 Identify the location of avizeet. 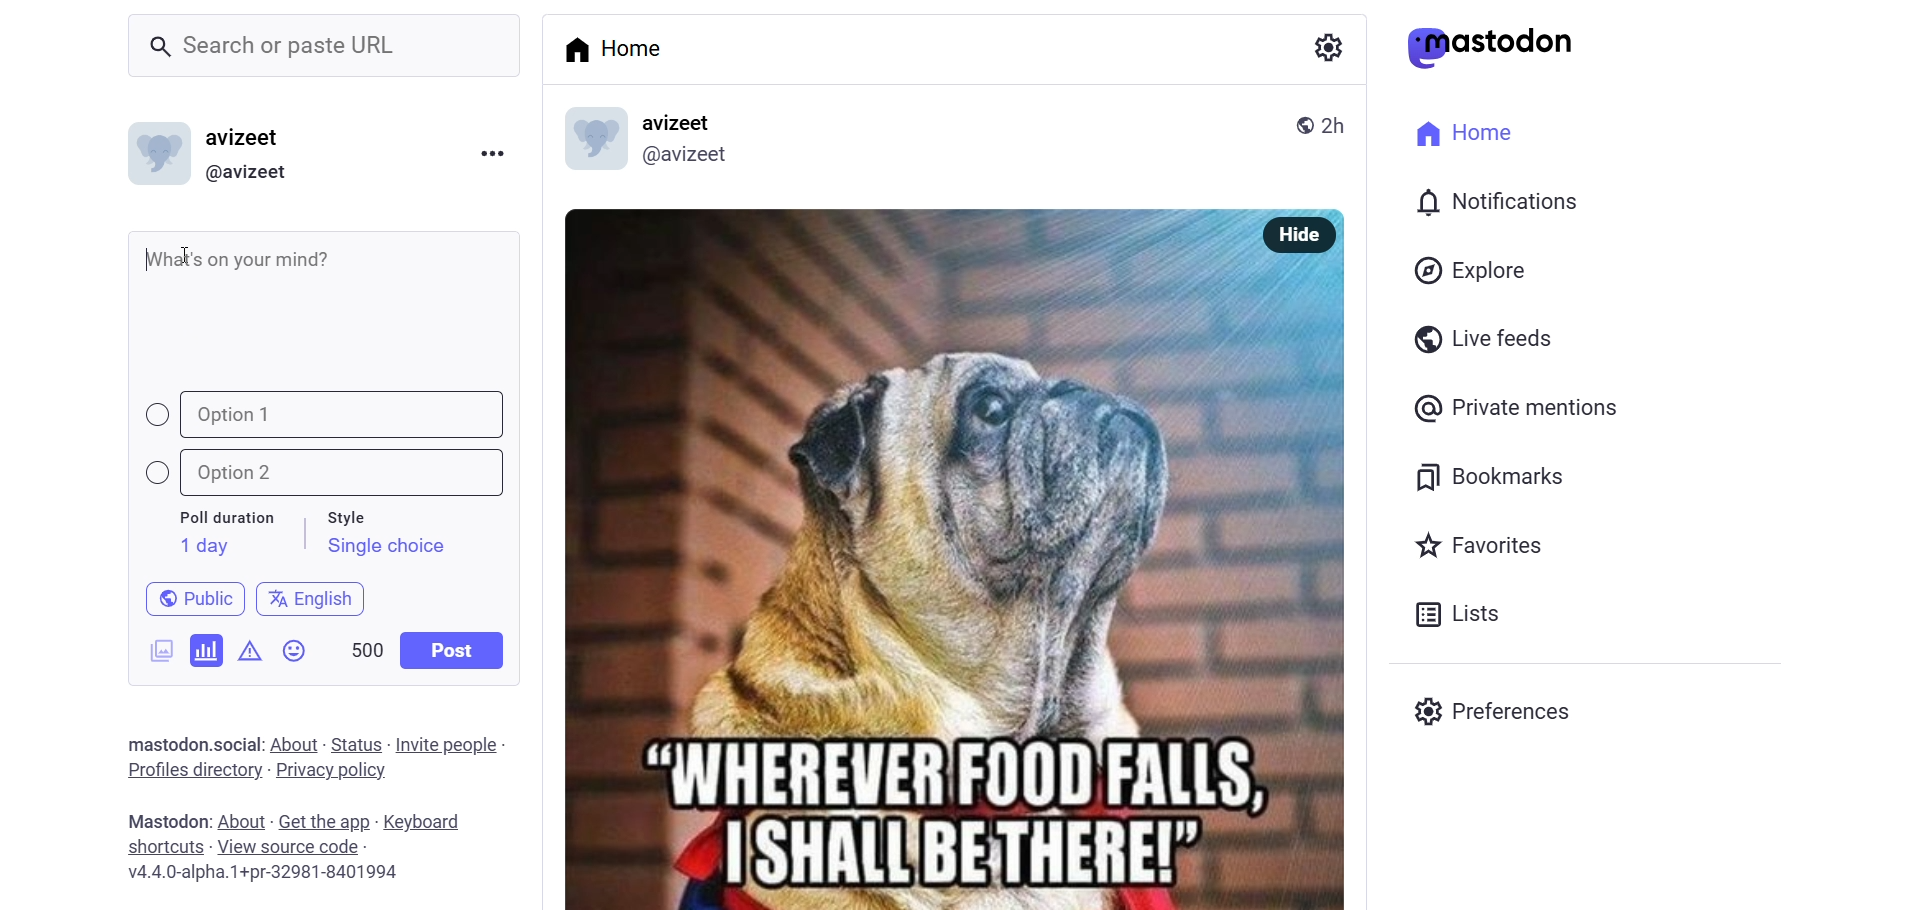
(248, 140).